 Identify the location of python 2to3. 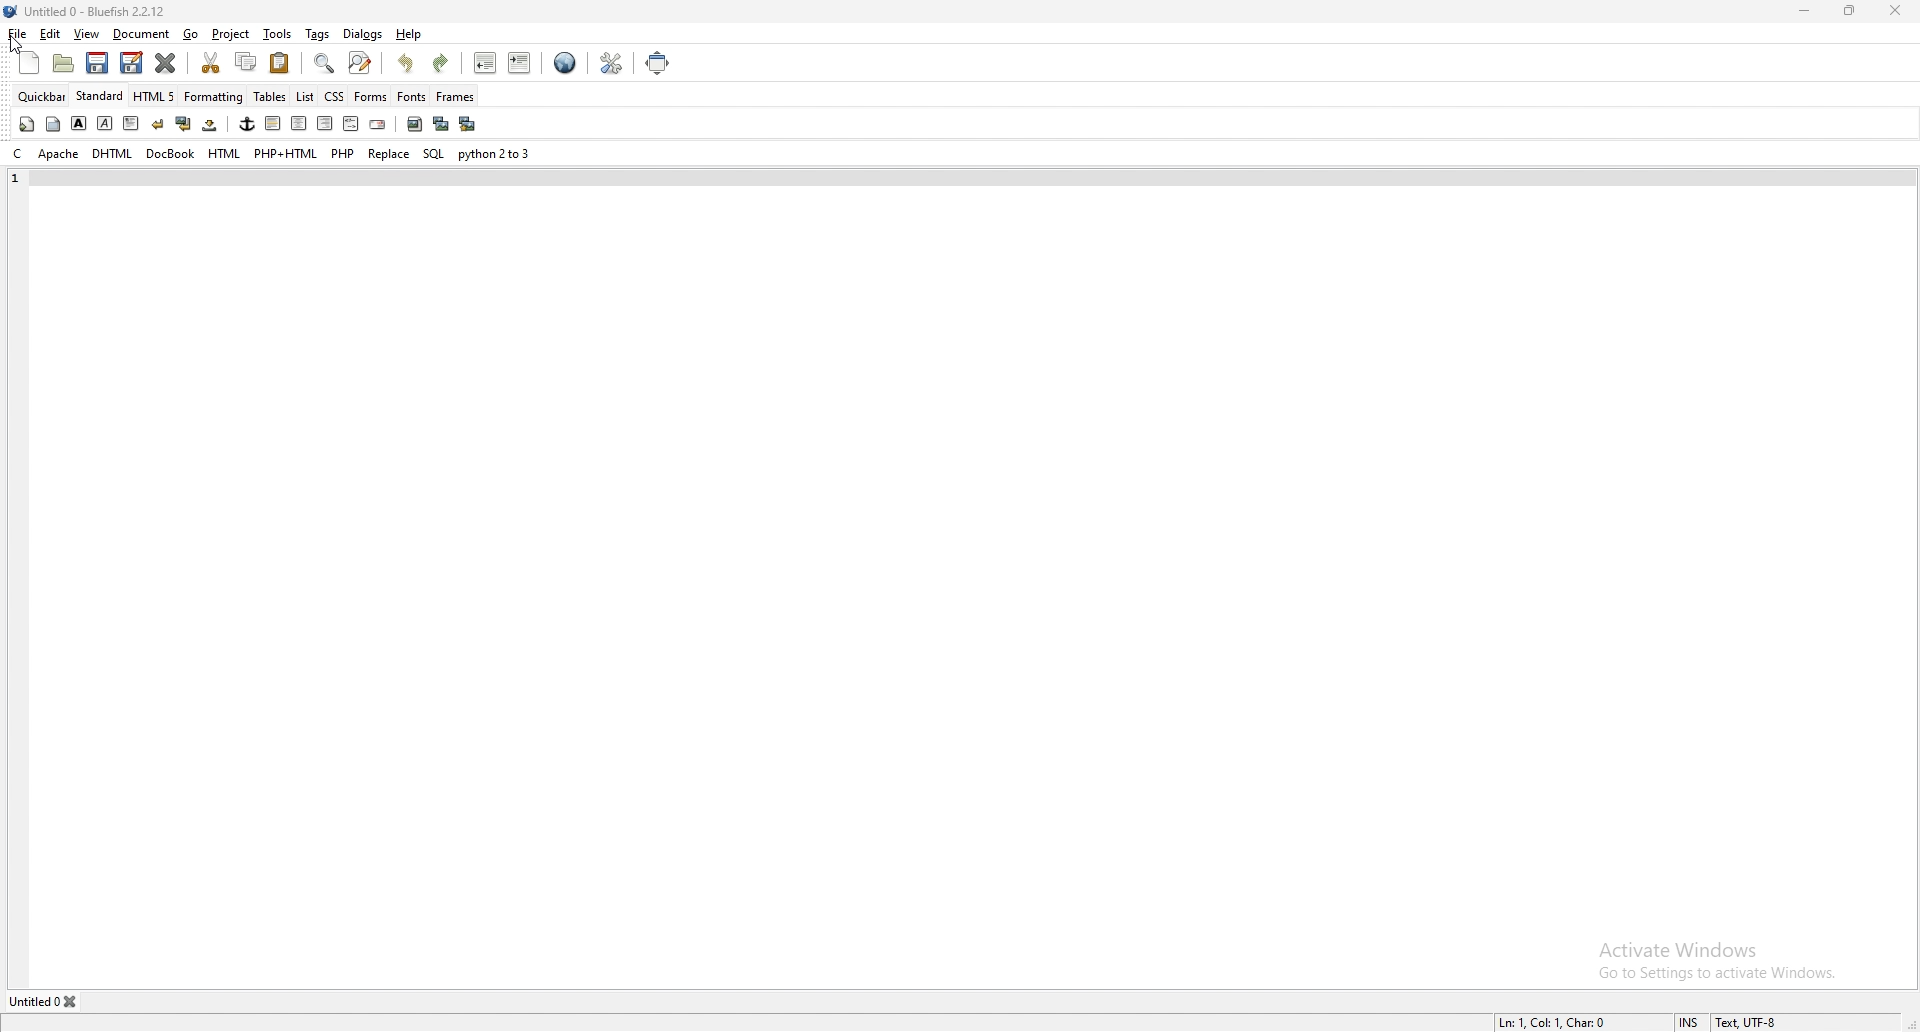
(496, 153).